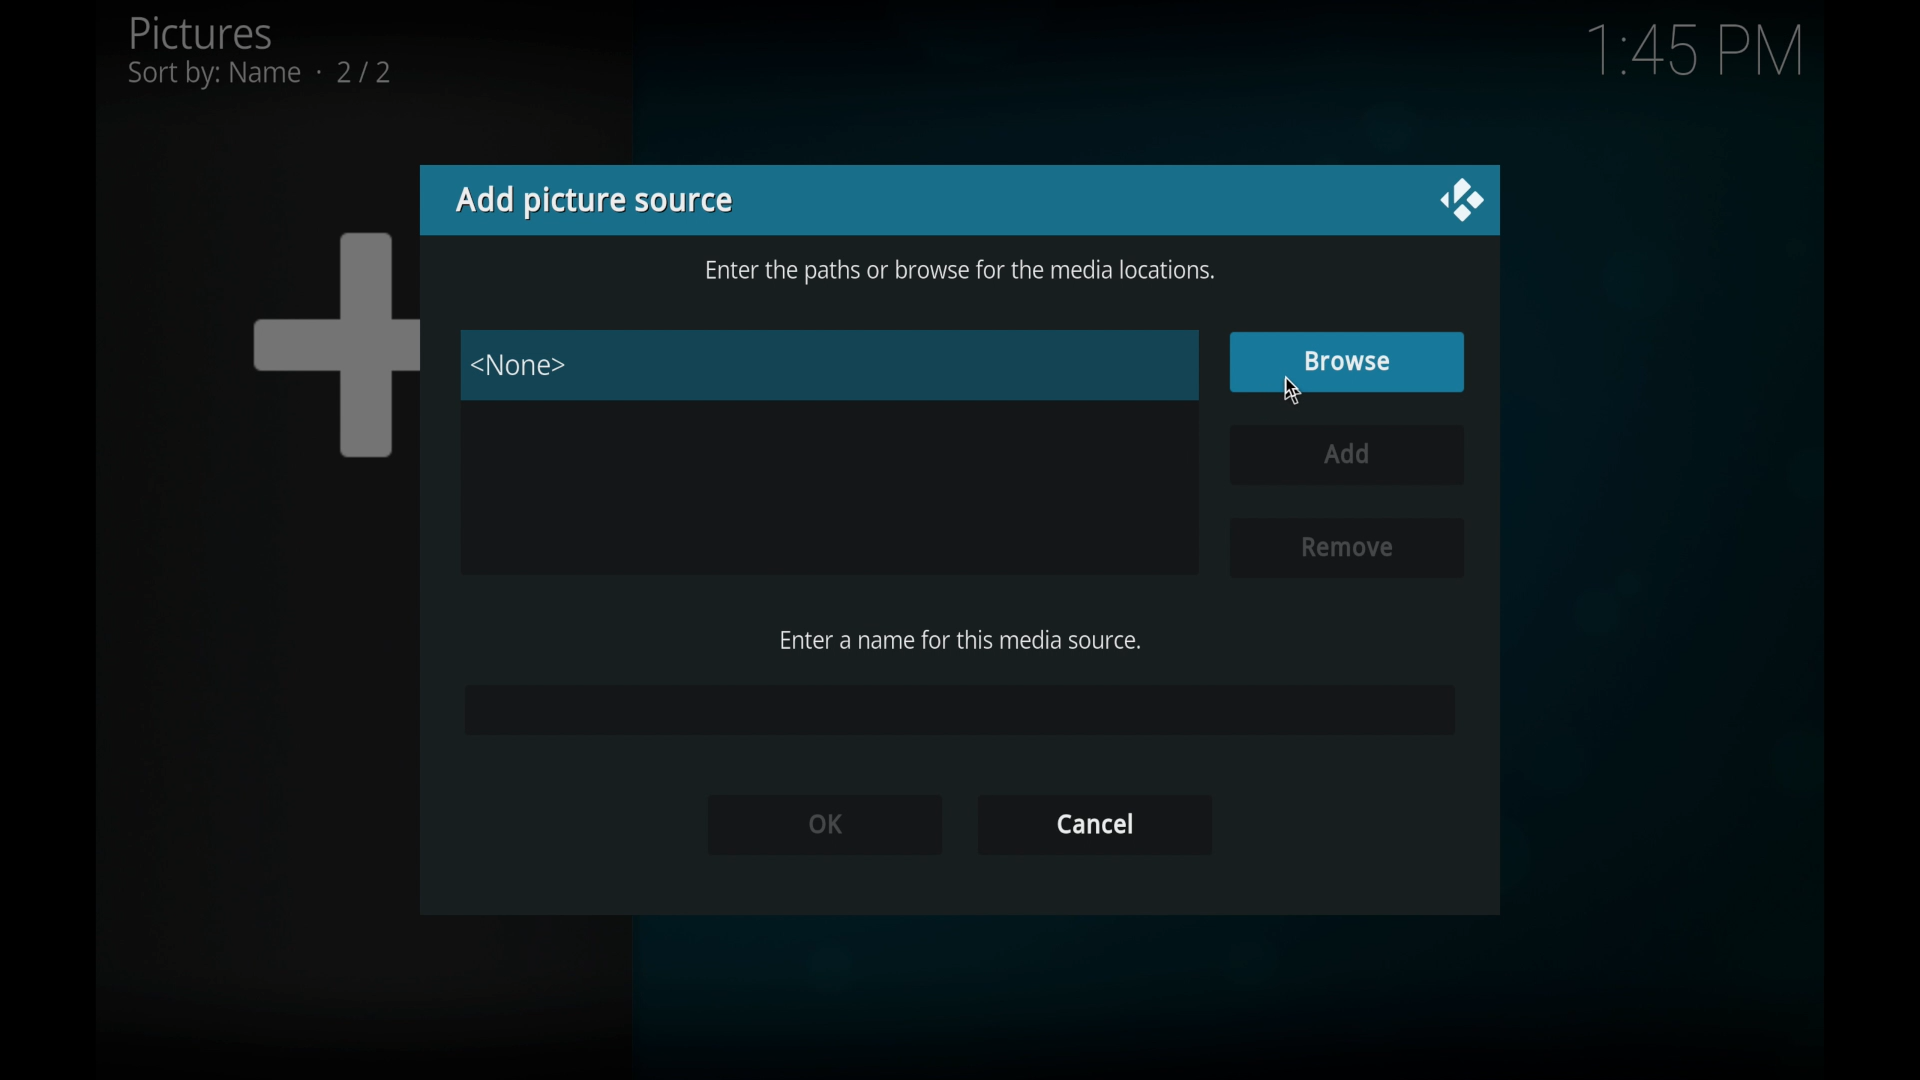 The image size is (1920, 1080). What do you see at coordinates (1346, 362) in the screenshot?
I see `browse` at bounding box center [1346, 362].